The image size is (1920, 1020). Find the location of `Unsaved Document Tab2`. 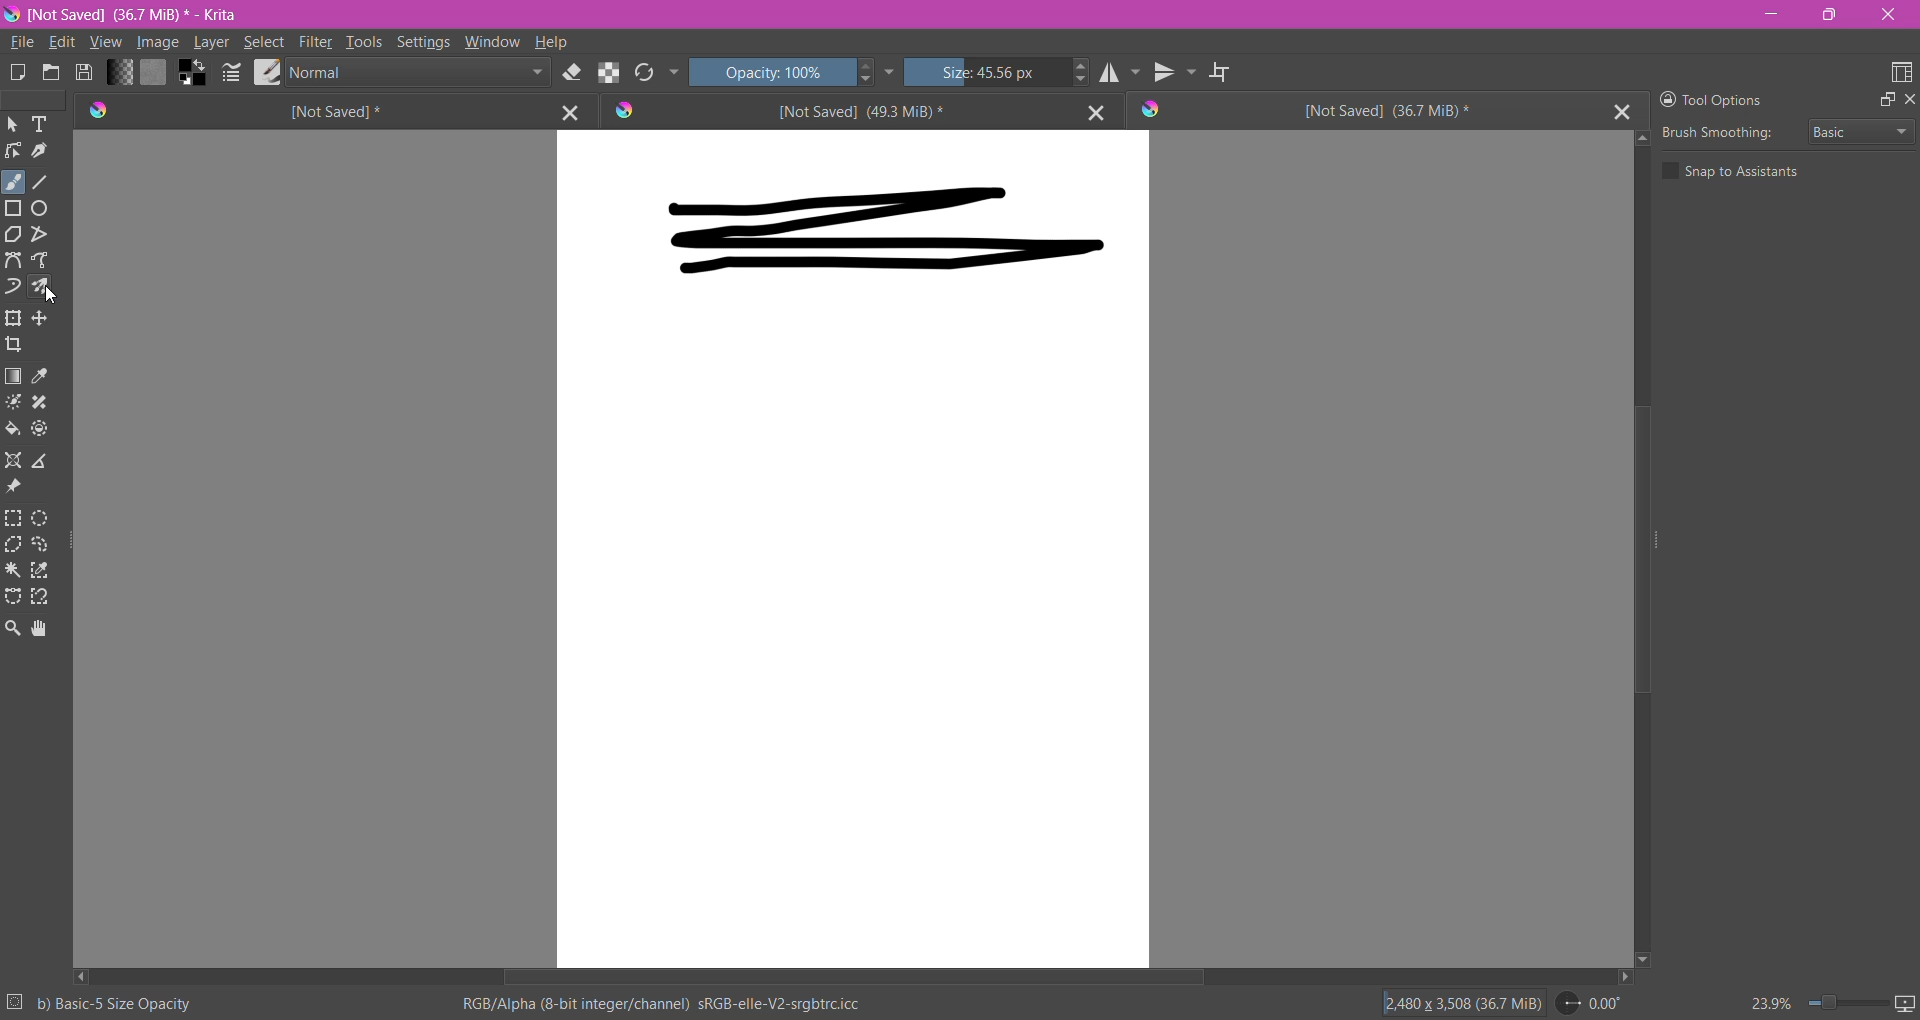

Unsaved Document Tab2 is located at coordinates (828, 111).